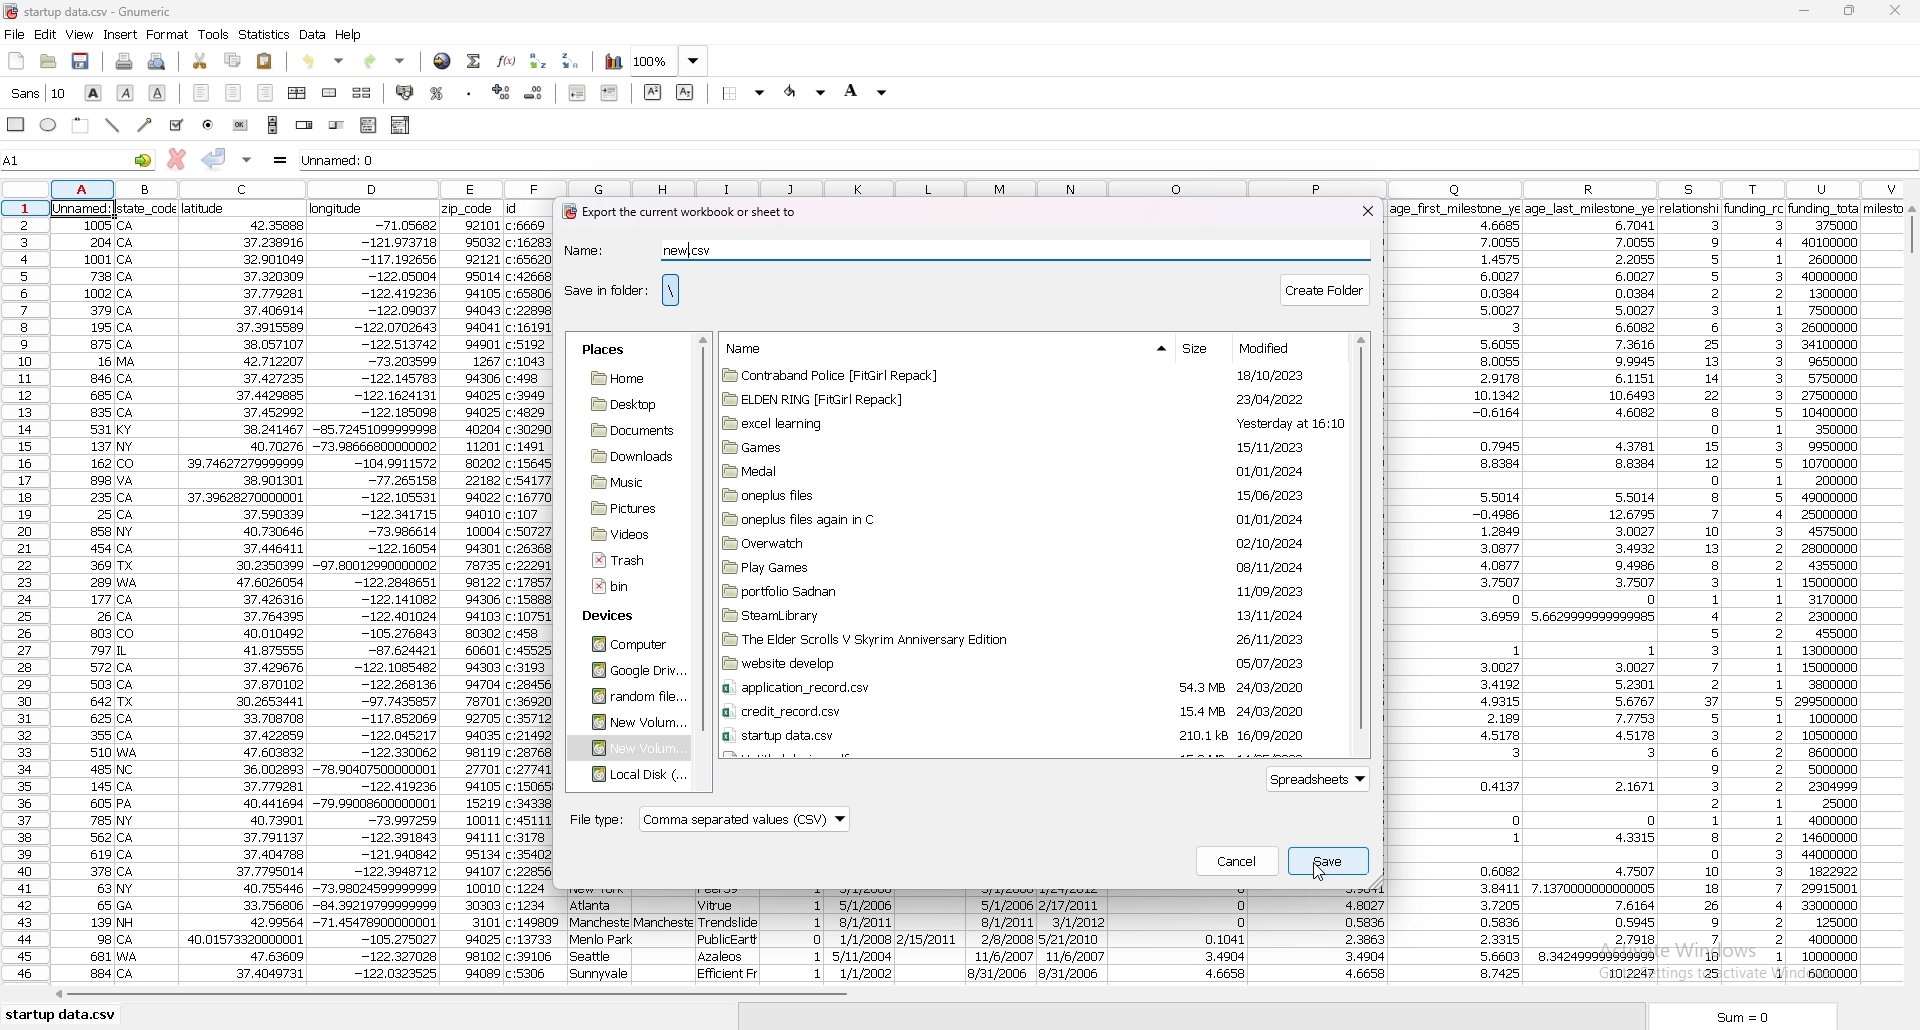 The width and height of the screenshot is (1920, 1030). I want to click on data, so click(85, 598).